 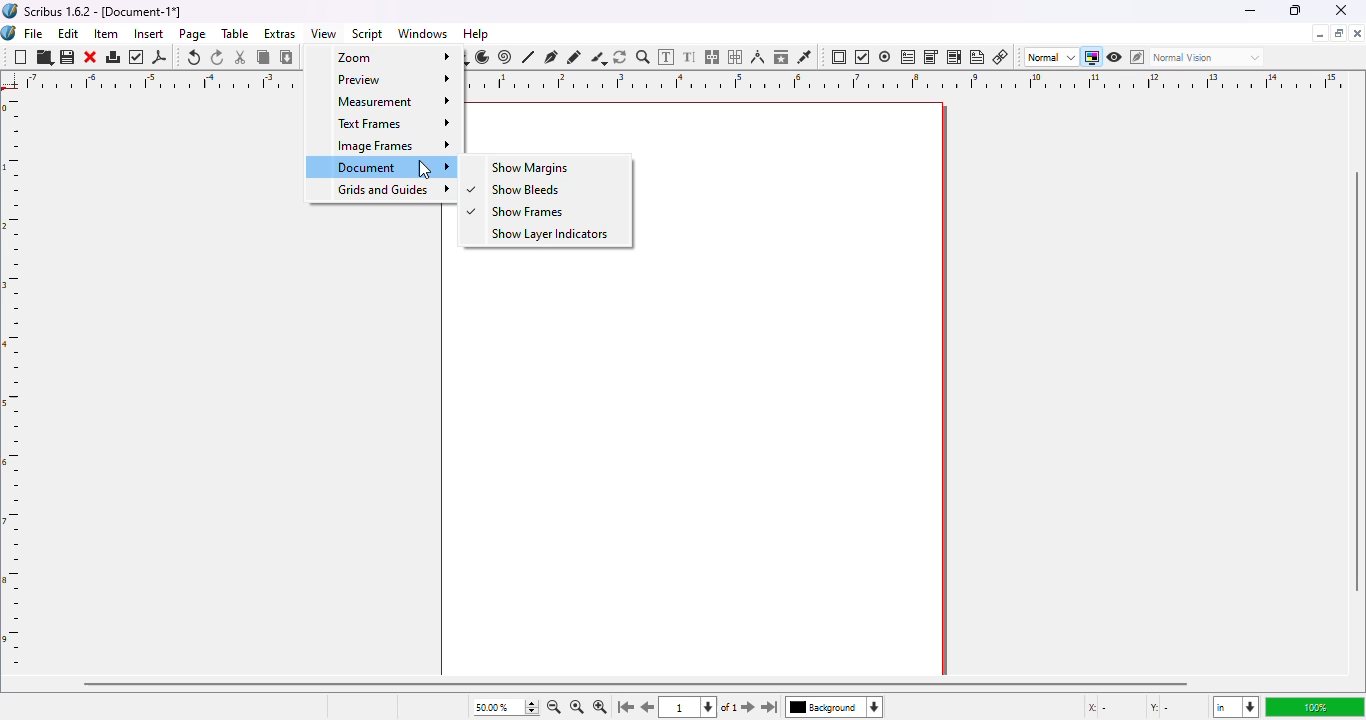 What do you see at coordinates (427, 169) in the screenshot?
I see `cursor` at bounding box center [427, 169].